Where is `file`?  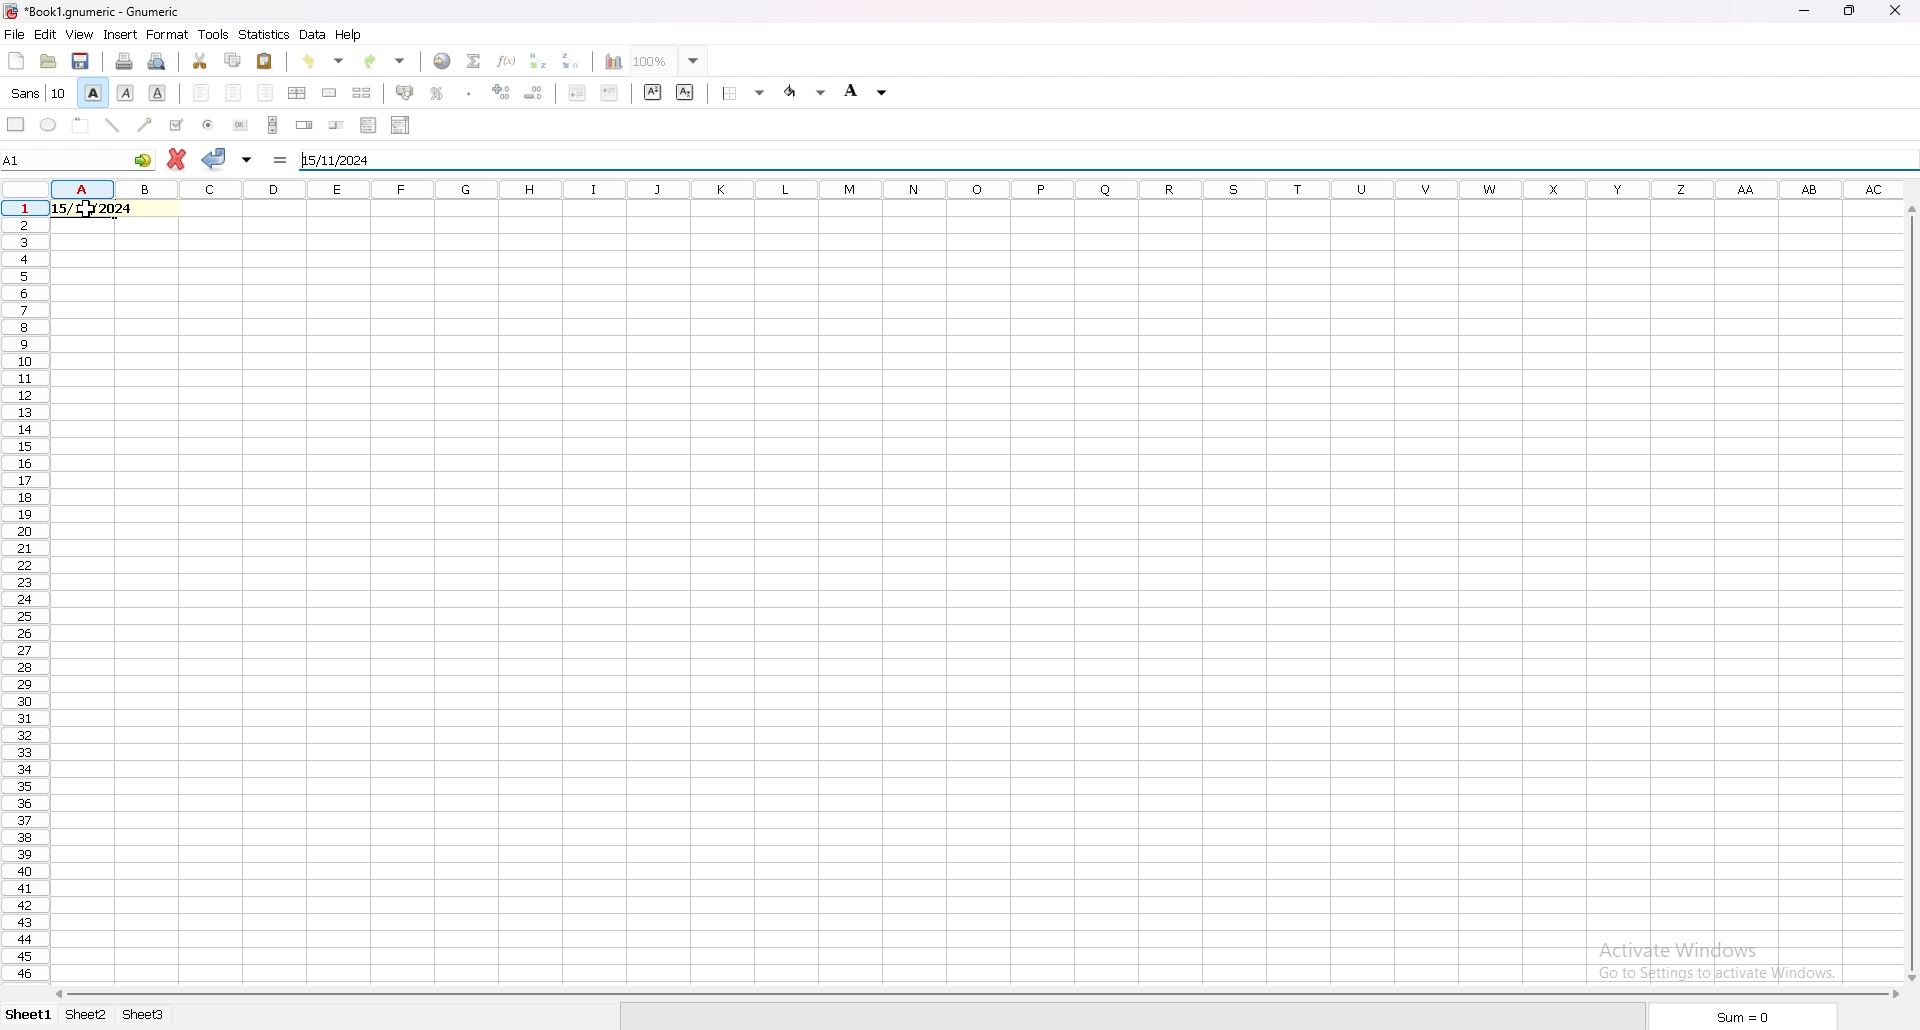
file is located at coordinates (15, 34).